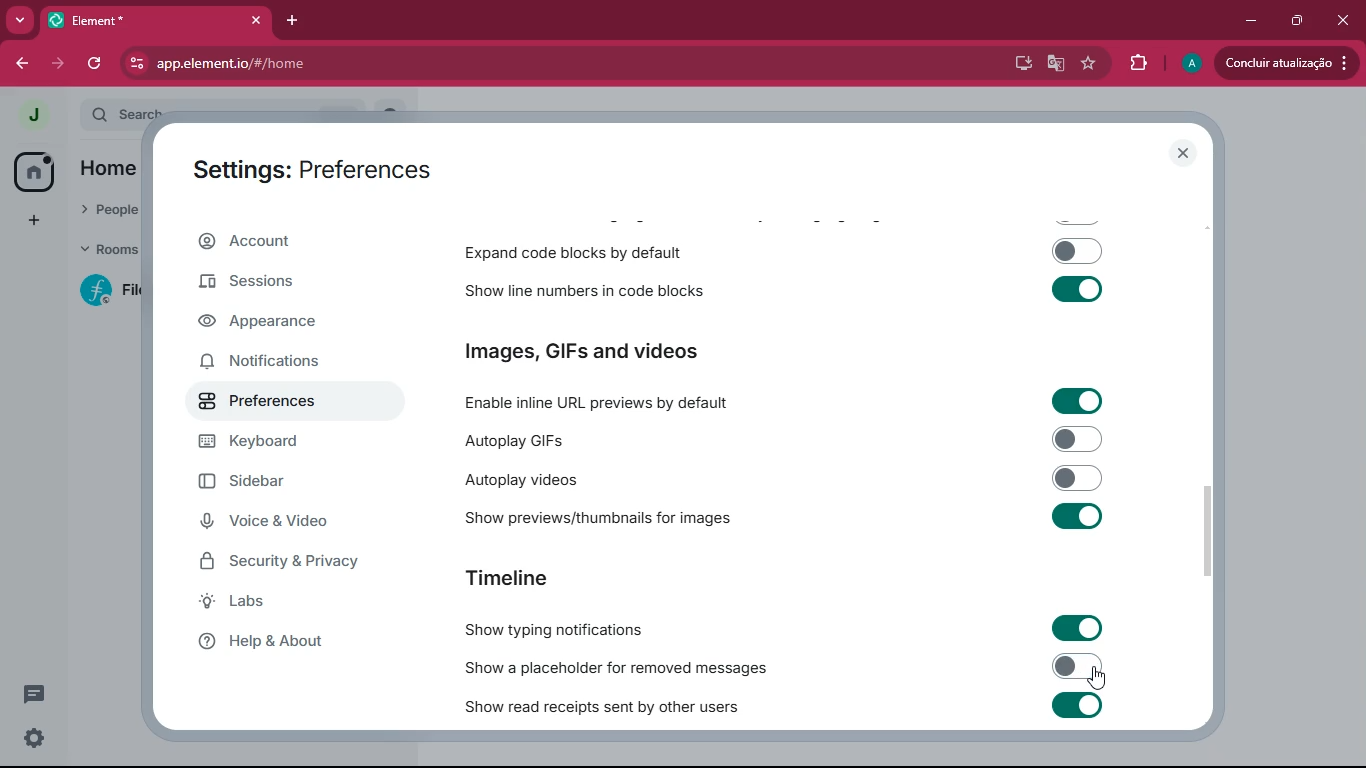 The height and width of the screenshot is (768, 1366). Describe the element at coordinates (56, 63) in the screenshot. I see `forward` at that location.